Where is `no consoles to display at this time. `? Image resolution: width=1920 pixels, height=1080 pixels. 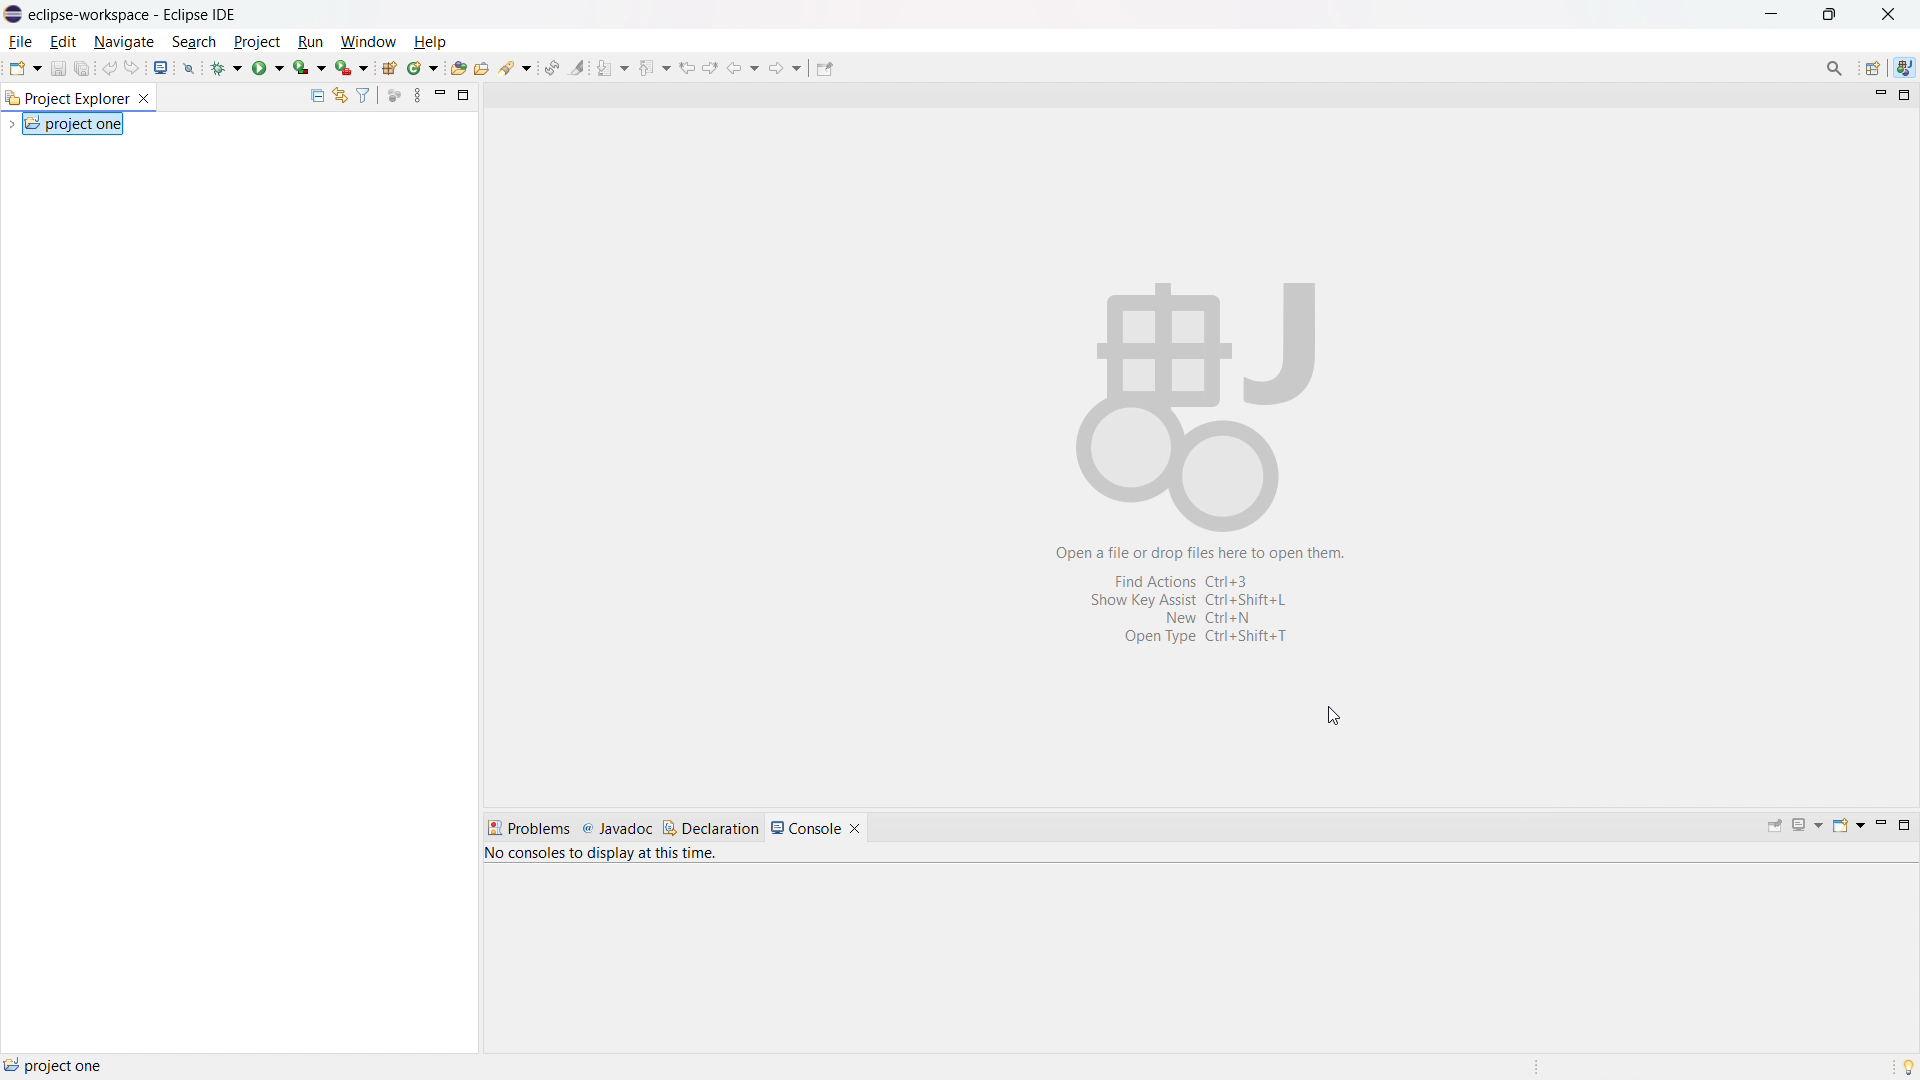 no consoles to display at this time.  is located at coordinates (605, 857).